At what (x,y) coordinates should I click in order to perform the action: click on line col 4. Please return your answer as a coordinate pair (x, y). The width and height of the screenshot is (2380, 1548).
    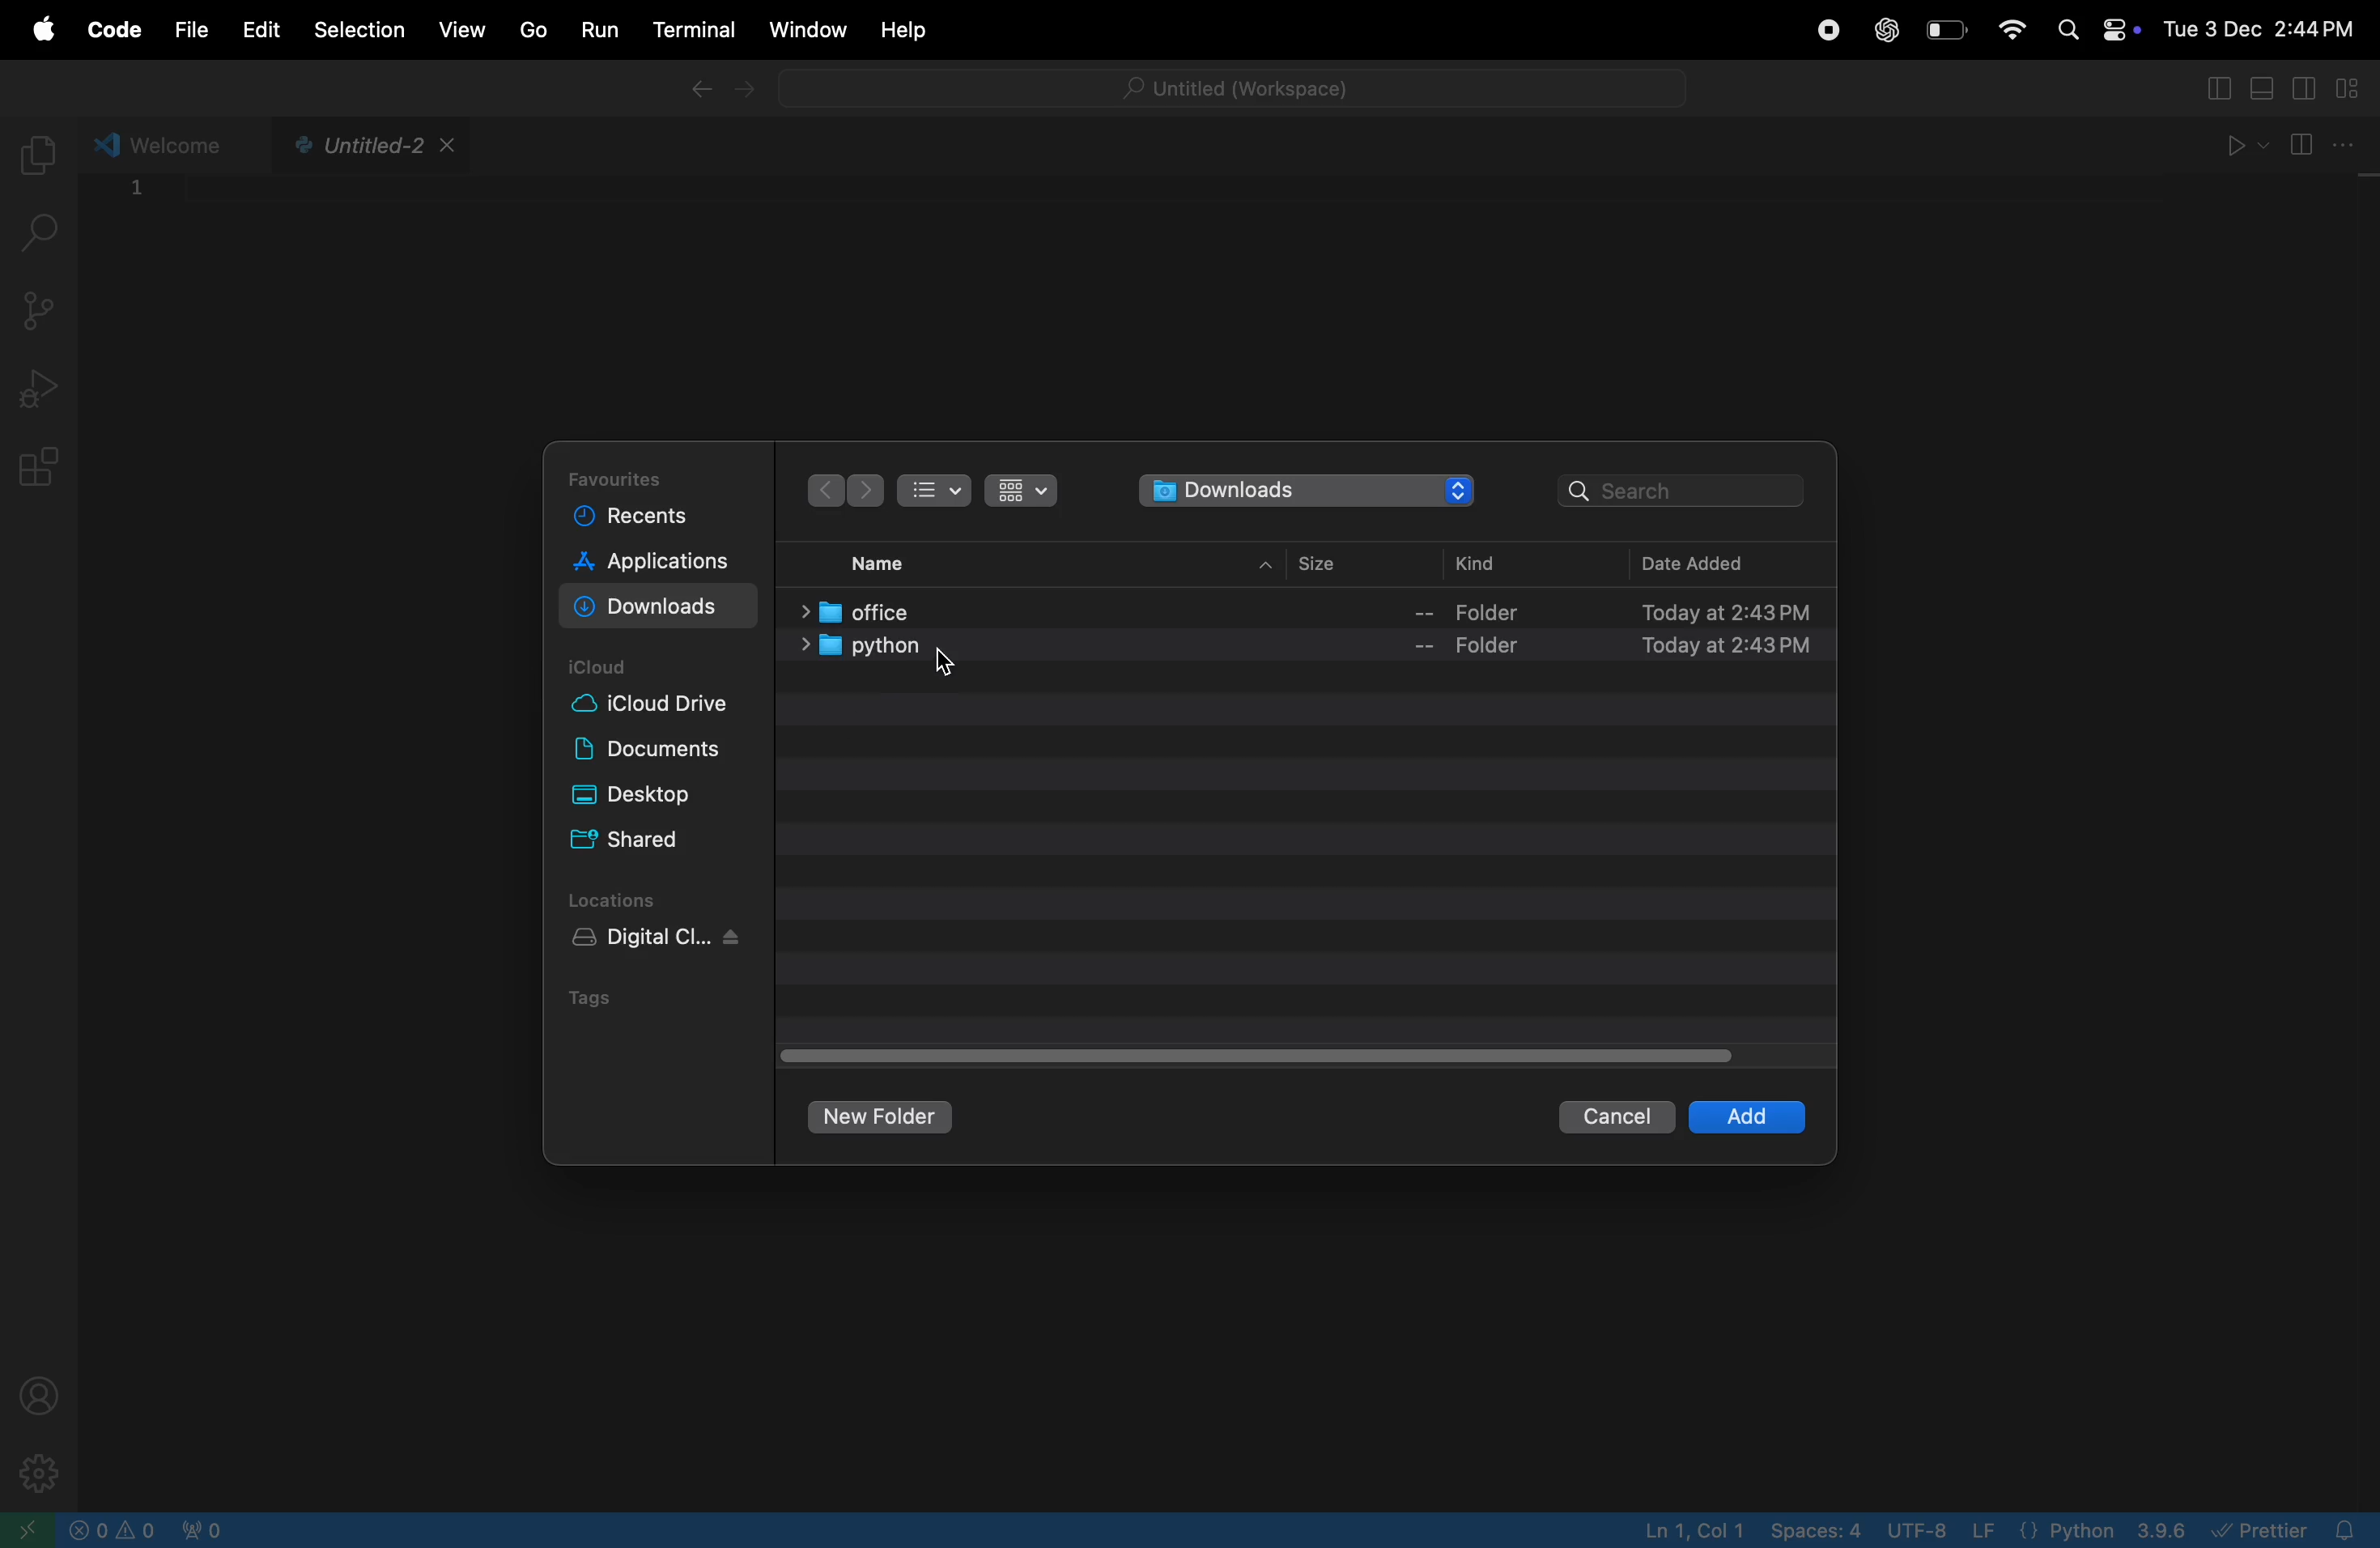
    Looking at the image, I should click on (1699, 1530).